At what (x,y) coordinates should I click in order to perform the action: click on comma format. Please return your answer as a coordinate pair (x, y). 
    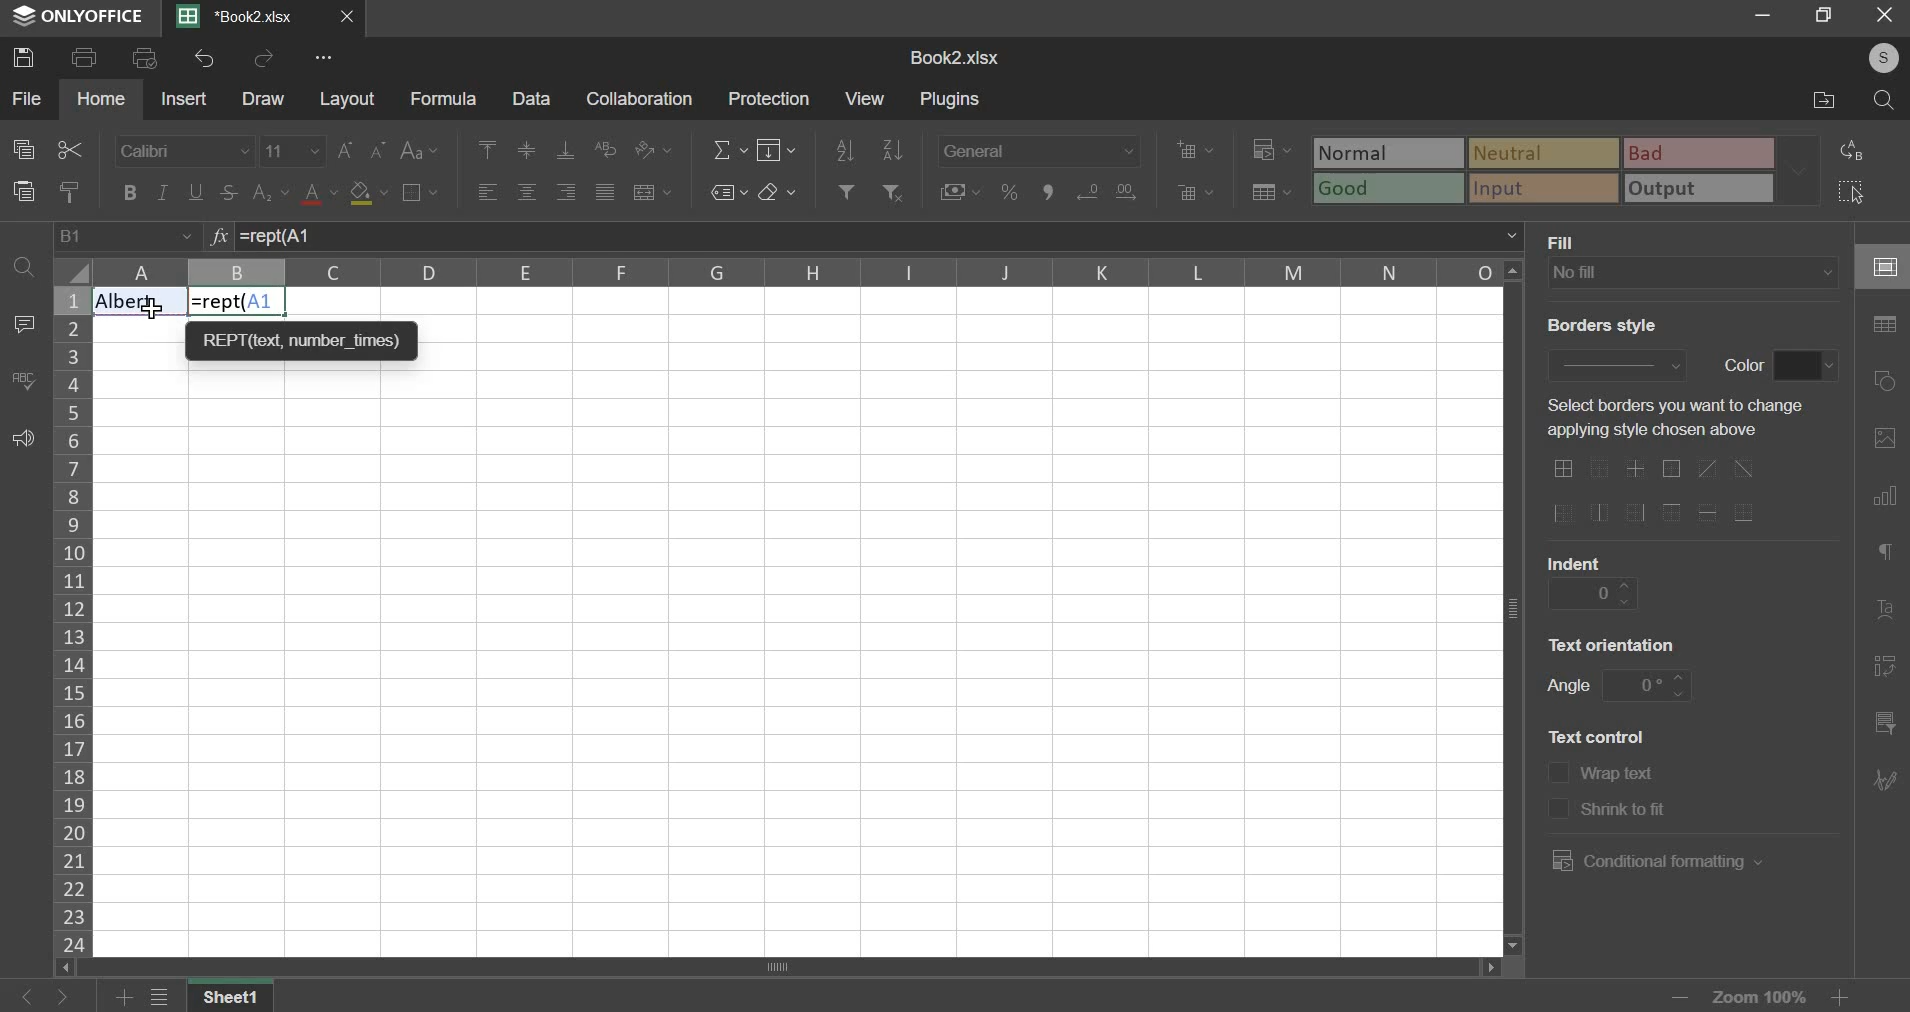
    Looking at the image, I should click on (1047, 190).